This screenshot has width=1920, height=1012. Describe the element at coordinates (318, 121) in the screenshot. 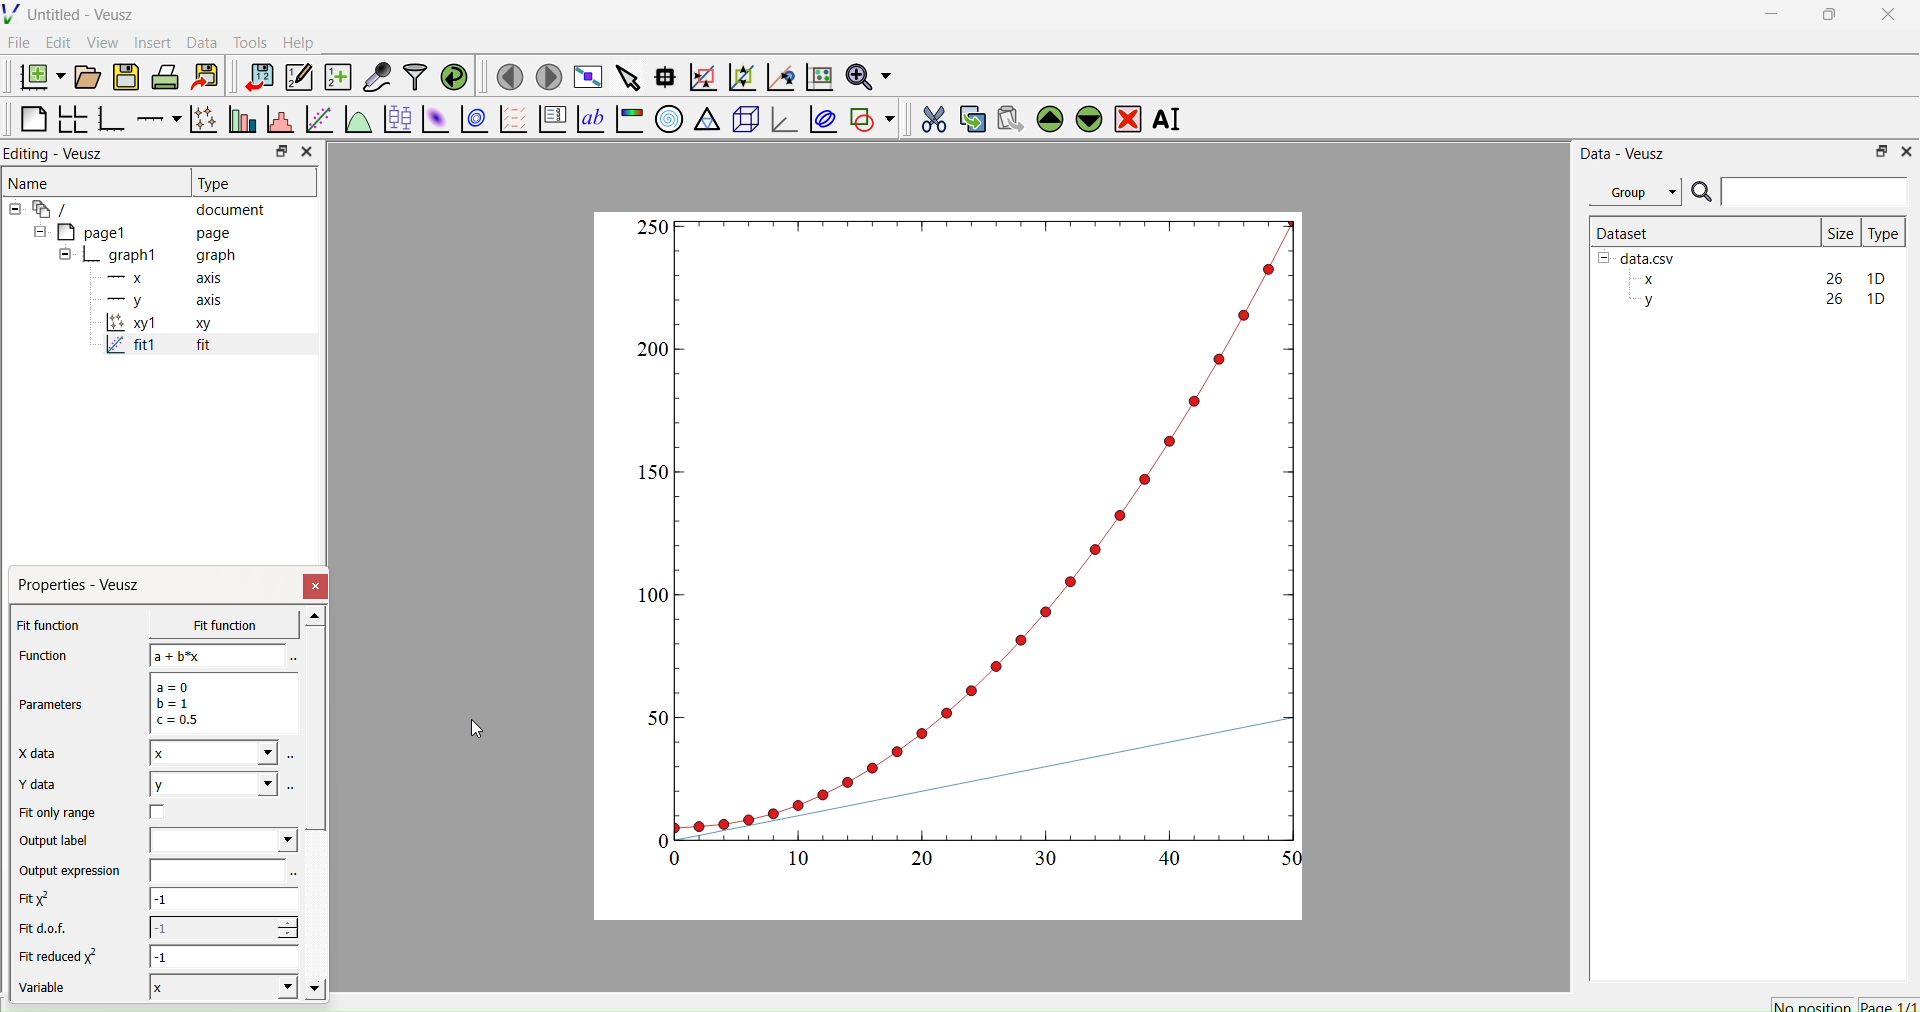

I see `Fit a function to data` at that location.